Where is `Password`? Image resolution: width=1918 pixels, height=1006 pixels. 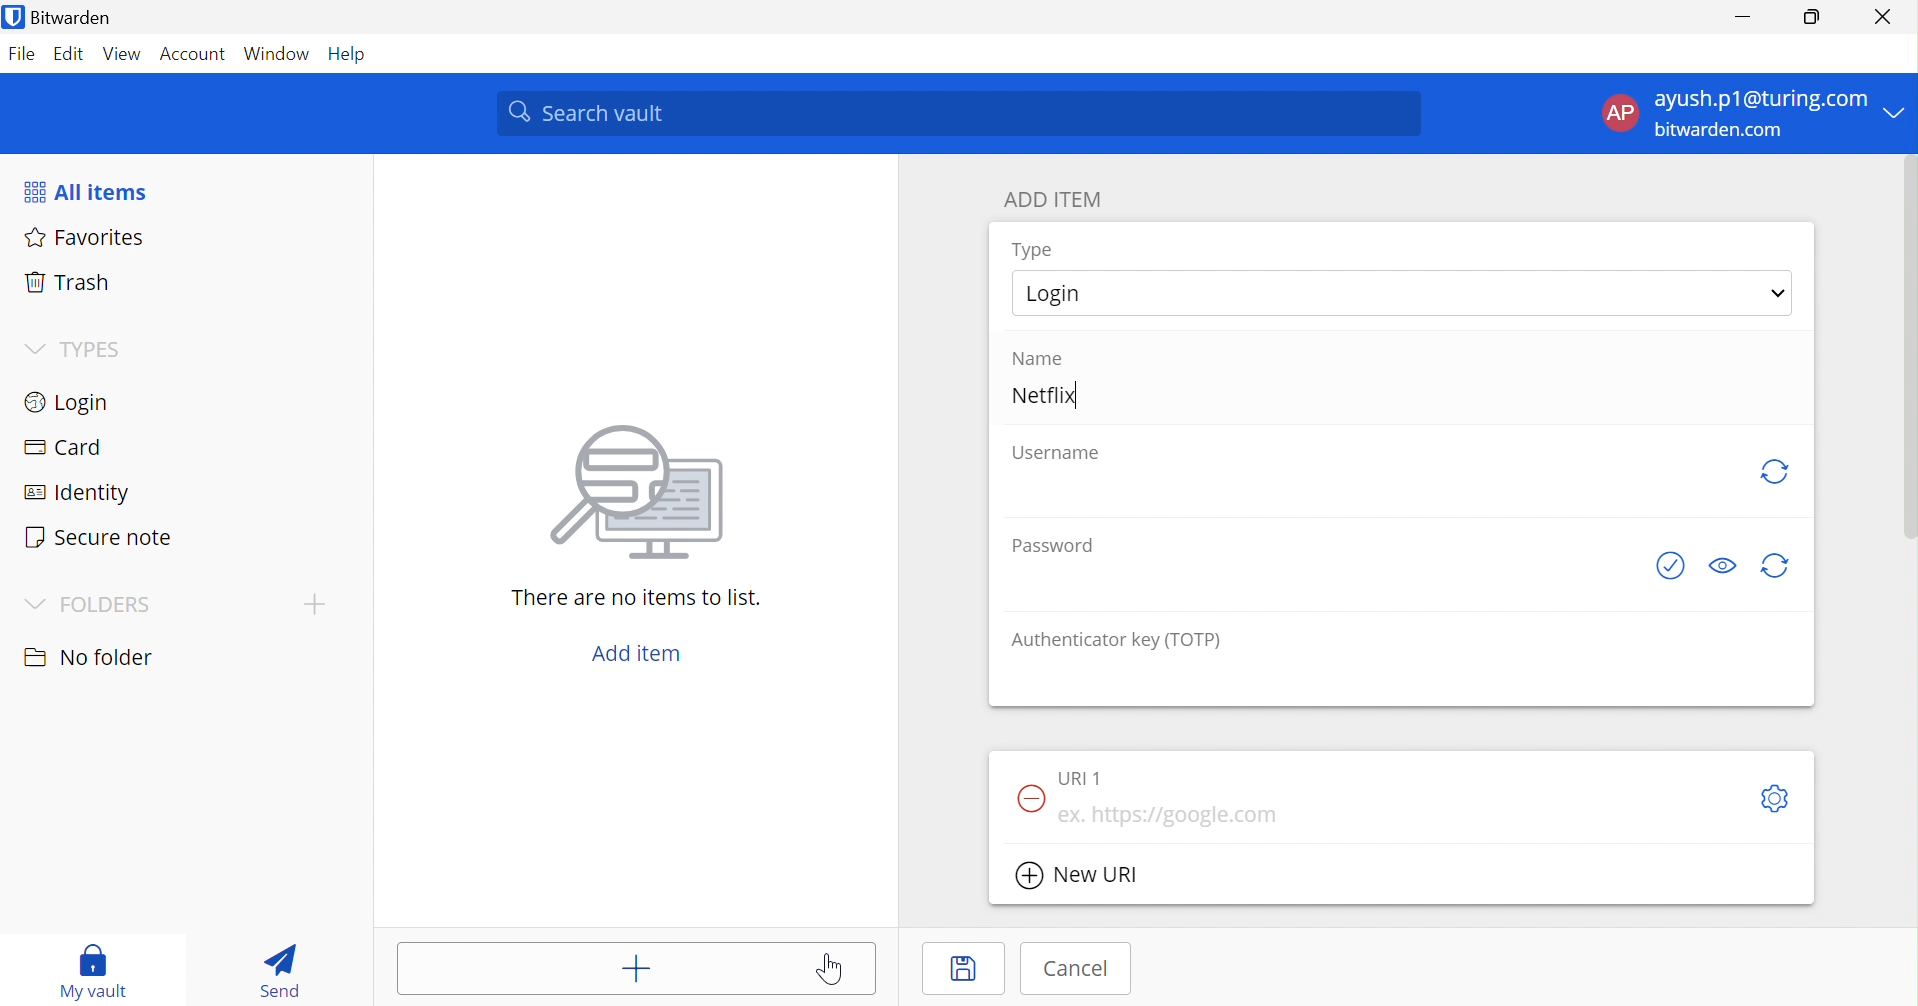 Password is located at coordinates (1050, 544).